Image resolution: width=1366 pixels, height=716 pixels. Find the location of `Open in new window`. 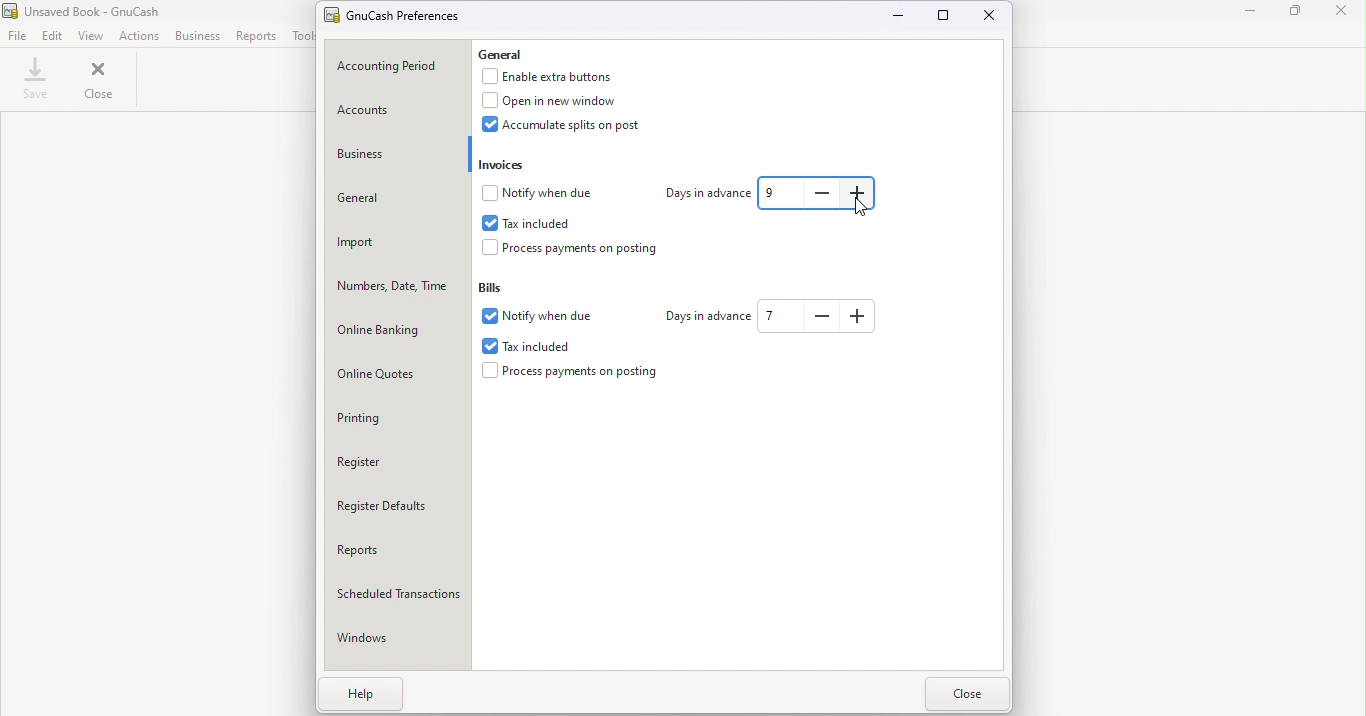

Open in new window is located at coordinates (558, 102).